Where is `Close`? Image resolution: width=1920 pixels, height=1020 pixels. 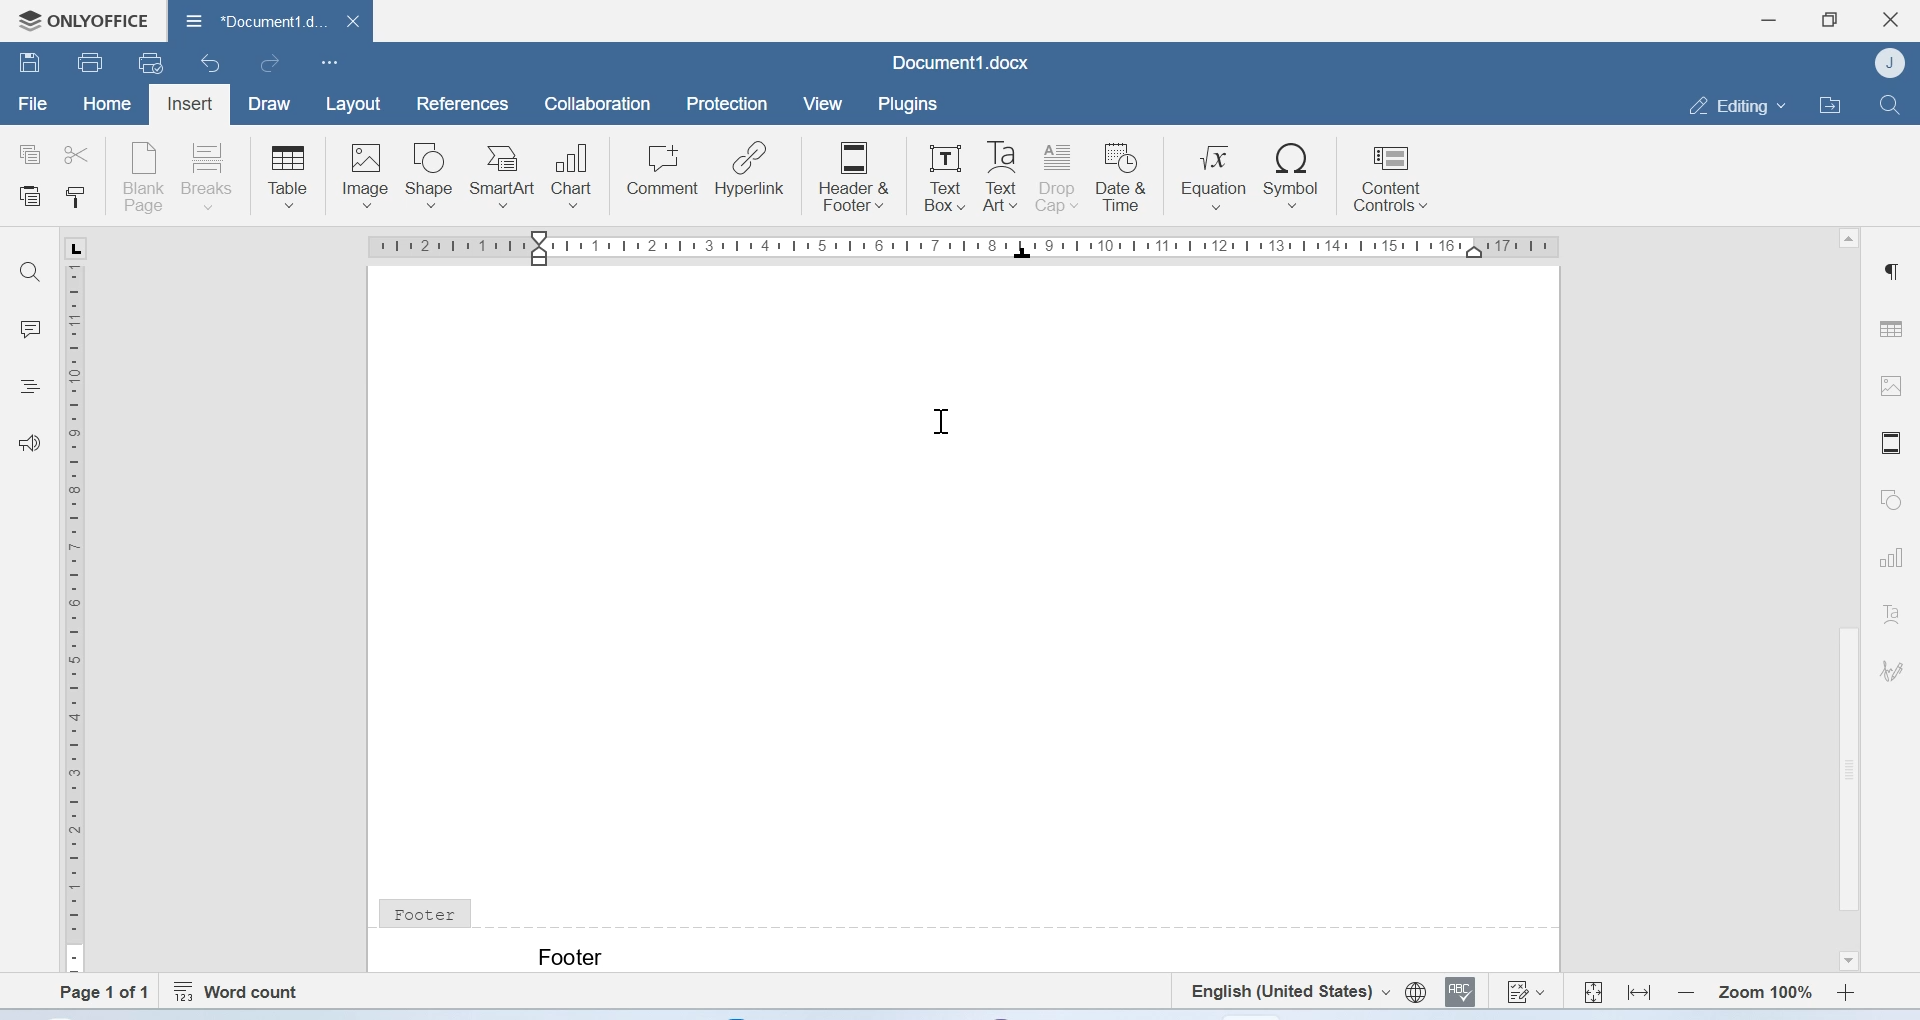
Close is located at coordinates (1891, 20).